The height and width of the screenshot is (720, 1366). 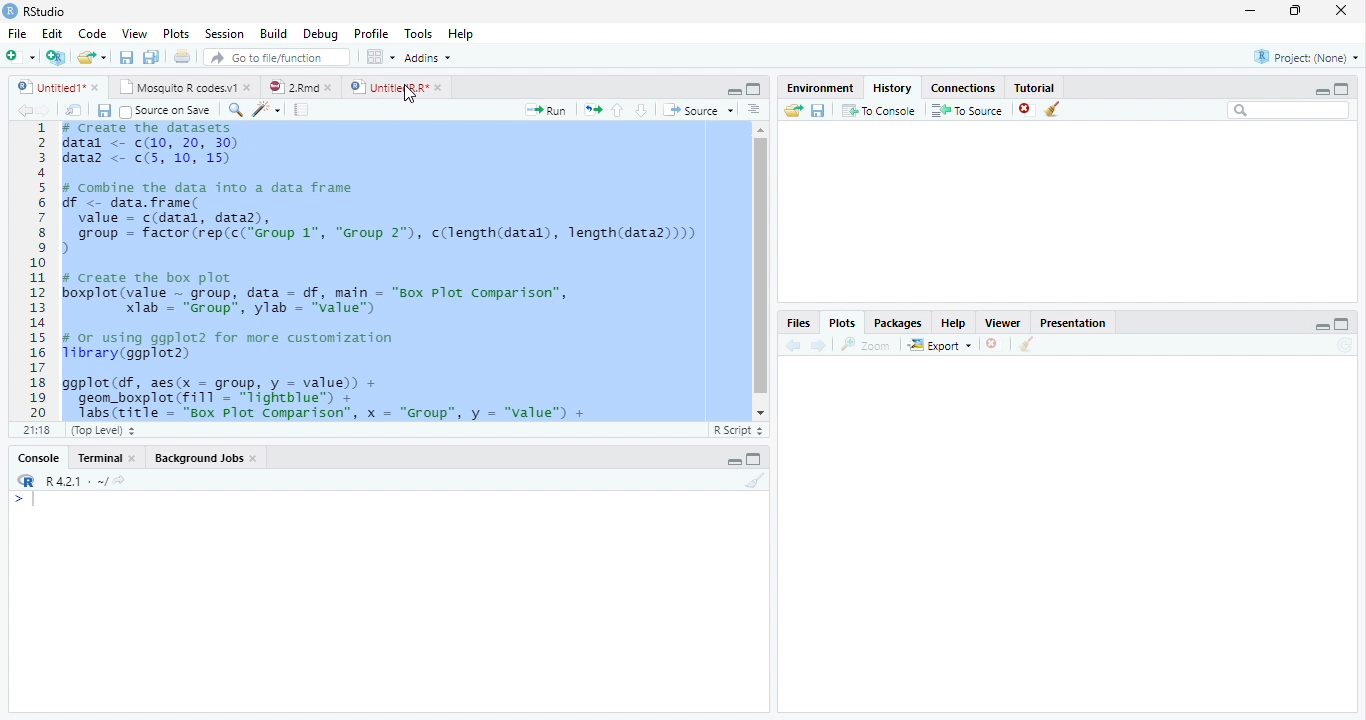 I want to click on Clear console, so click(x=756, y=480).